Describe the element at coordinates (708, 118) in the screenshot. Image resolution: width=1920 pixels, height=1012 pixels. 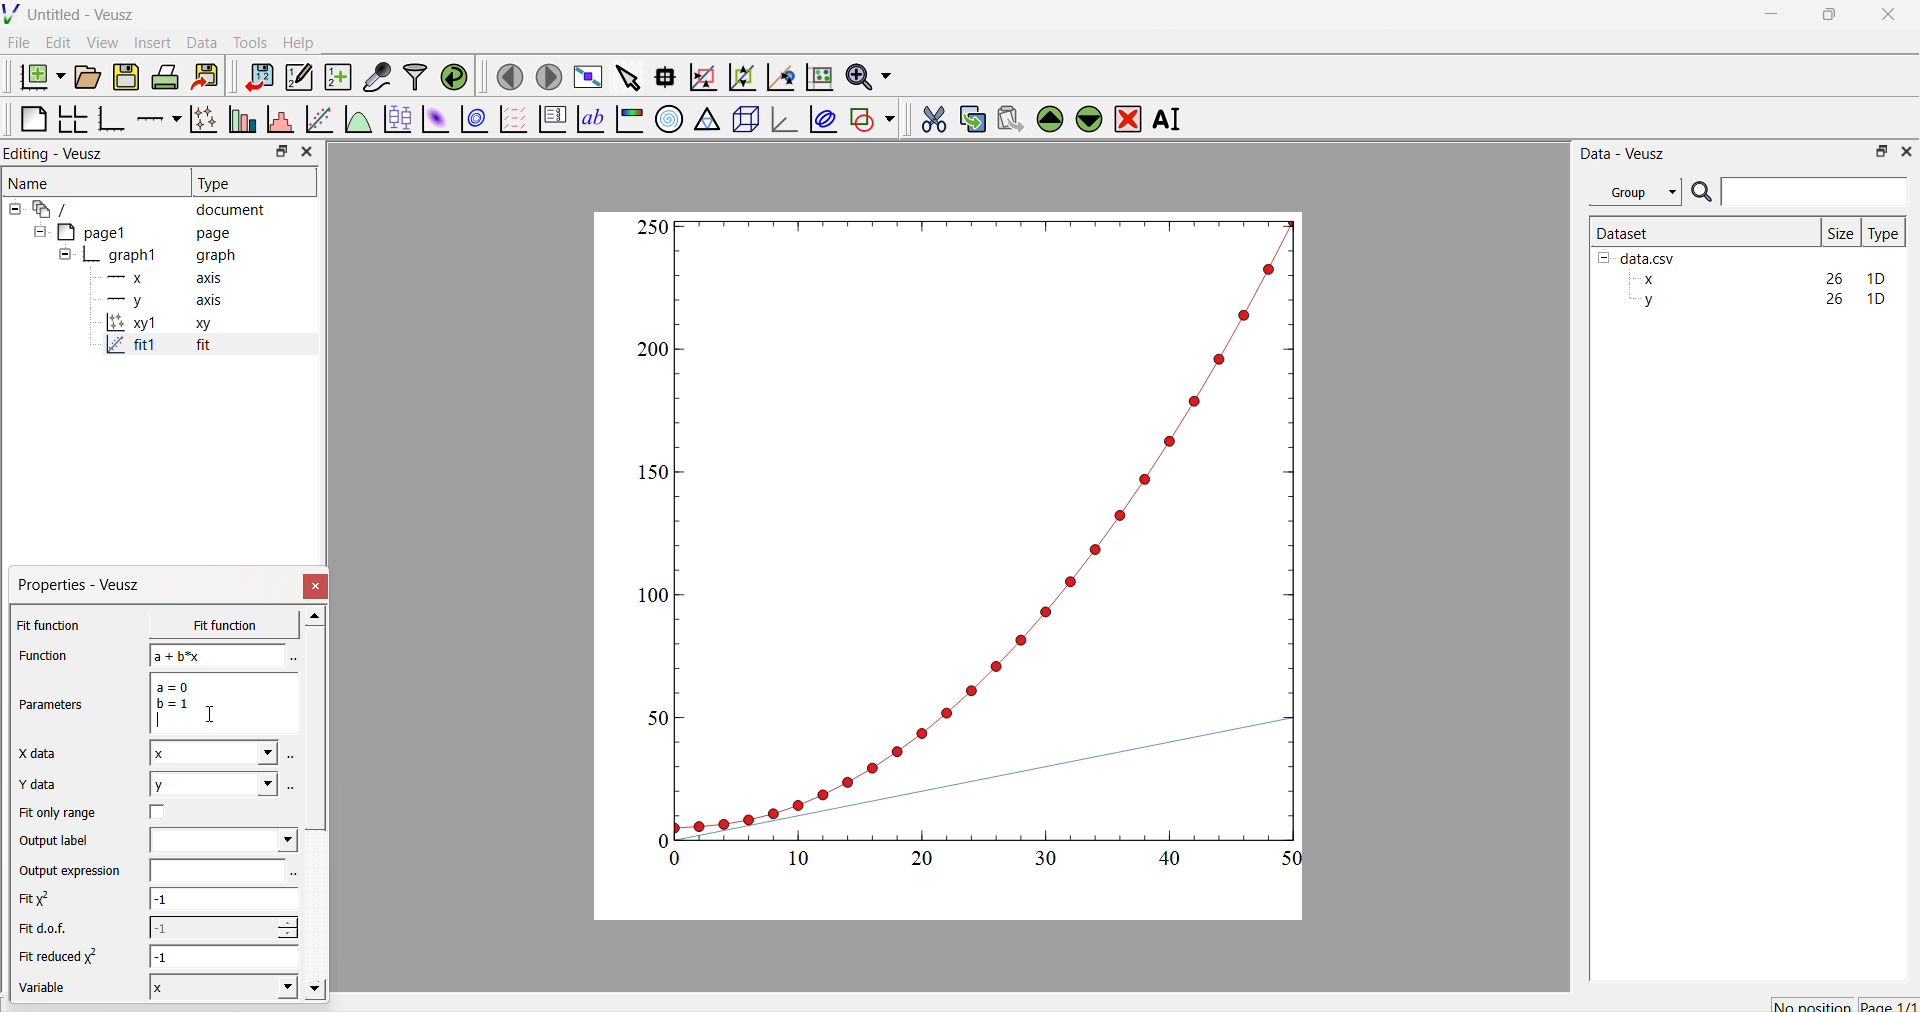
I see `Ternary graph` at that location.